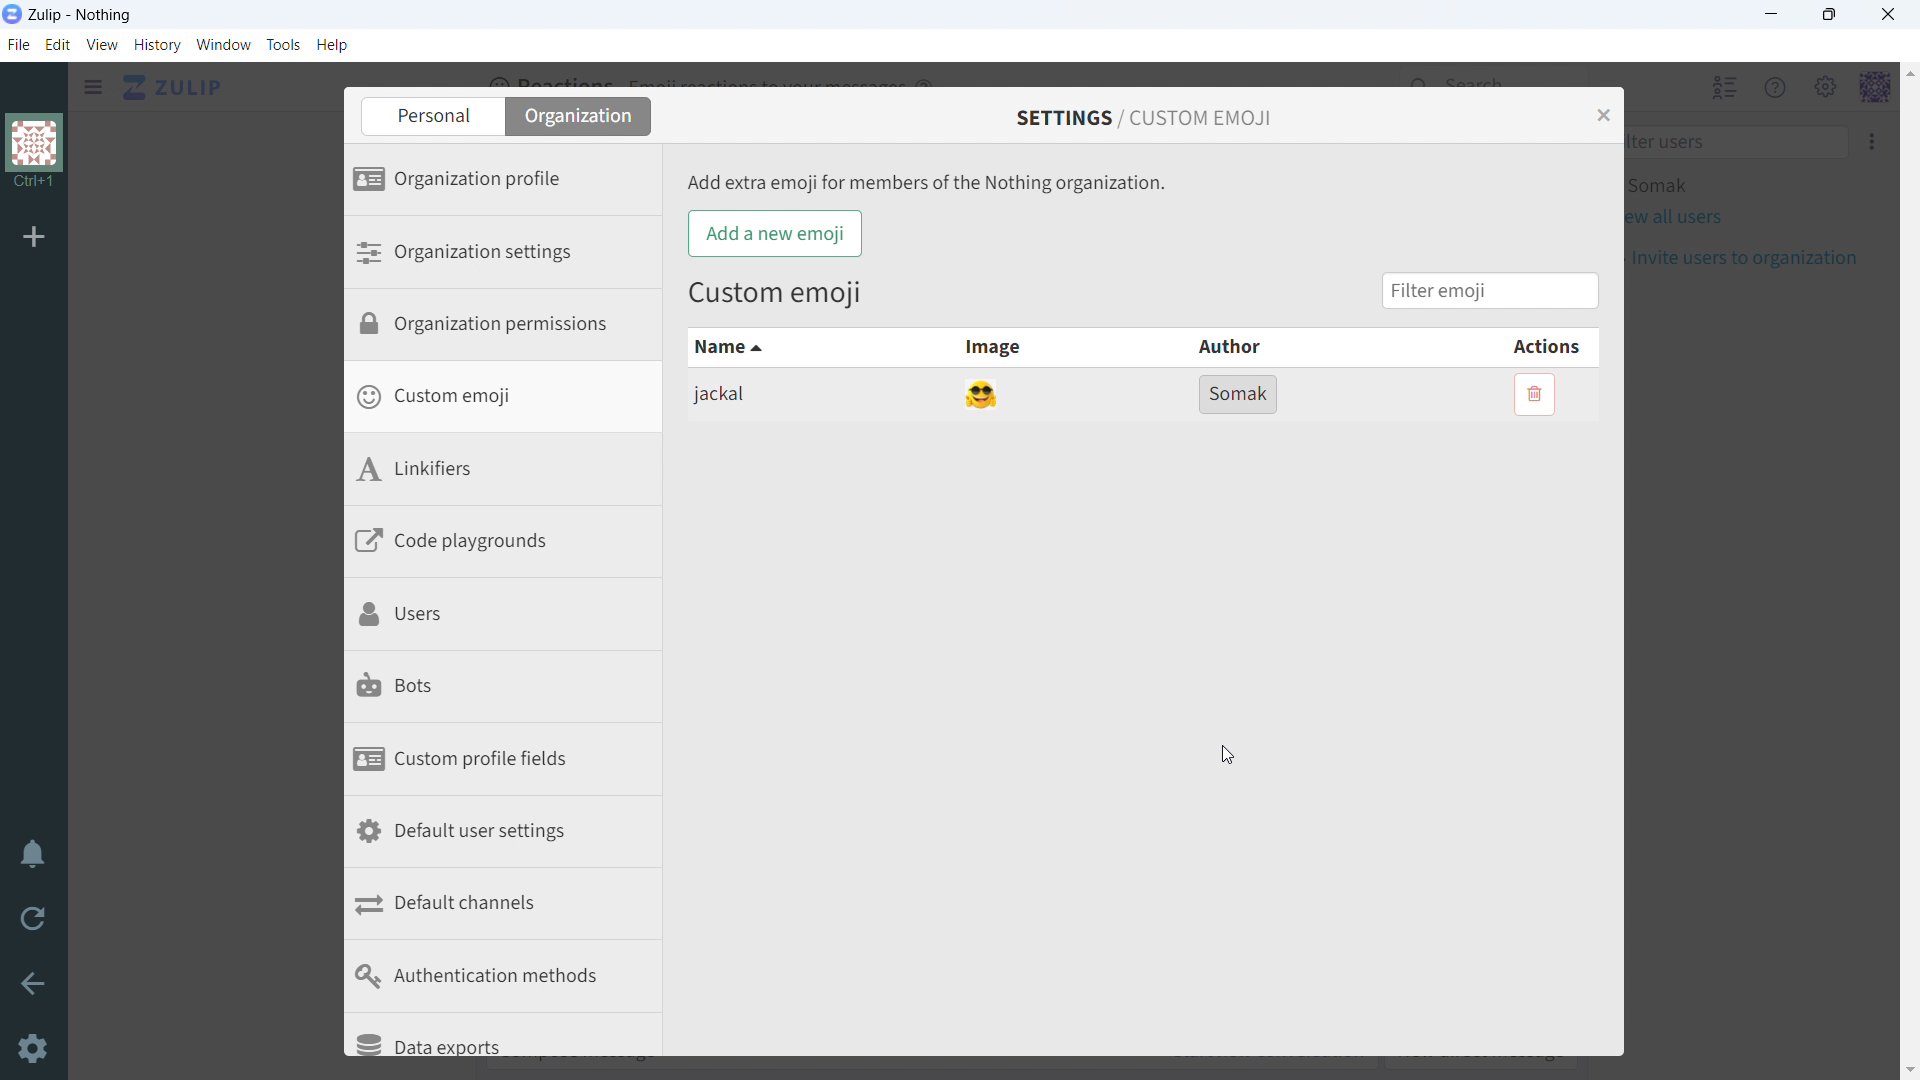 This screenshot has width=1920, height=1080. Describe the element at coordinates (1908, 73) in the screenshot. I see `scroll up` at that location.